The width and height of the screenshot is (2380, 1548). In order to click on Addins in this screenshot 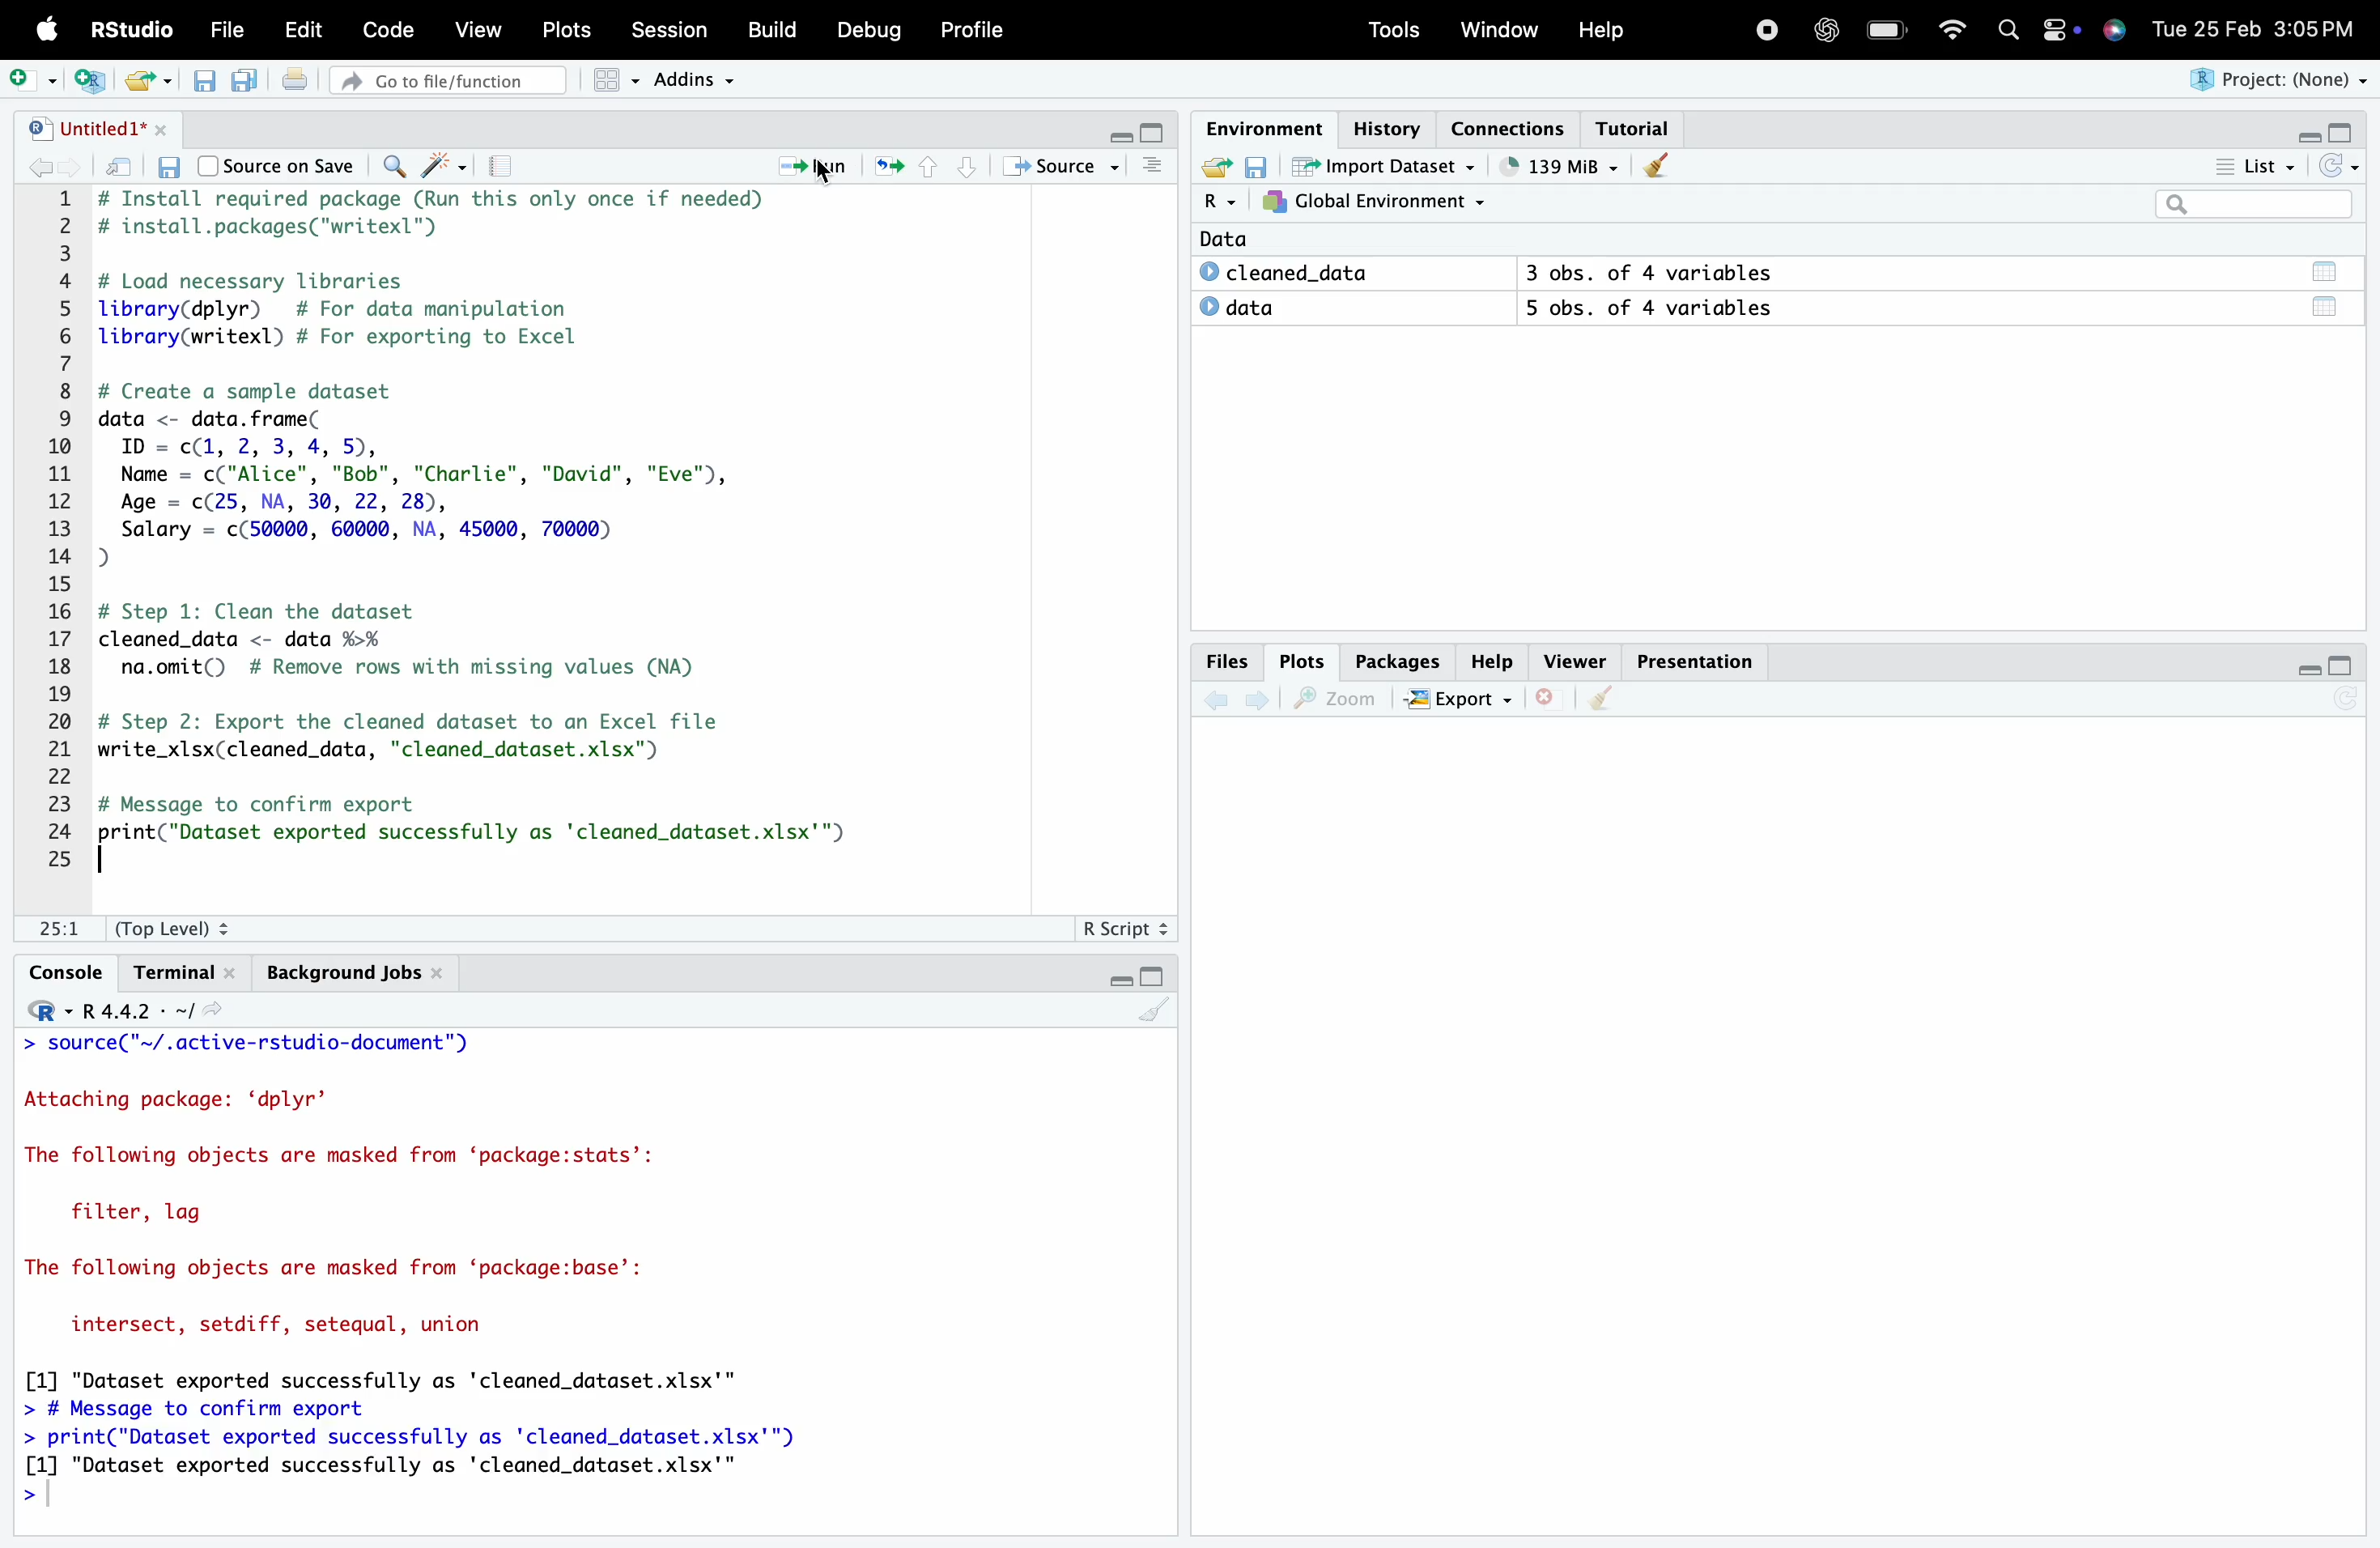, I will do `click(695, 77)`.